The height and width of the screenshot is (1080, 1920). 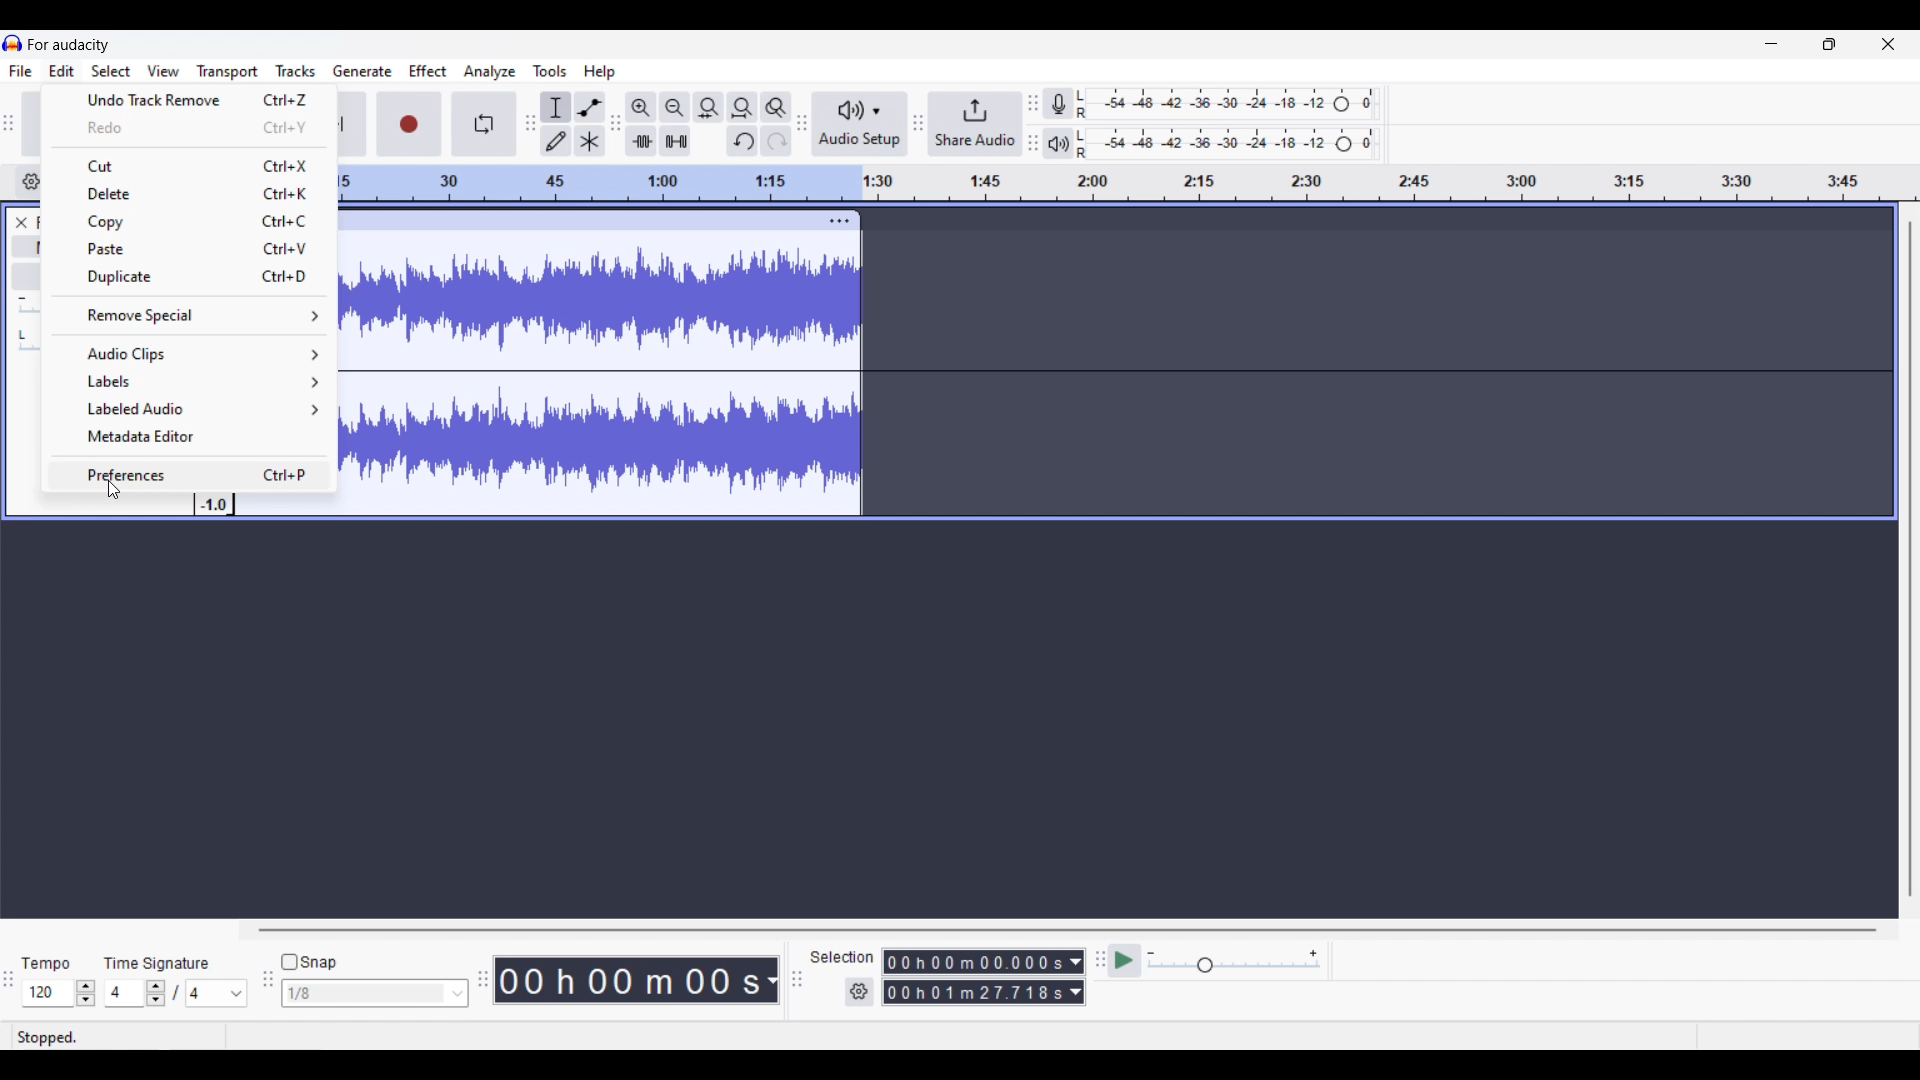 I want to click on Generate menu, so click(x=363, y=71).